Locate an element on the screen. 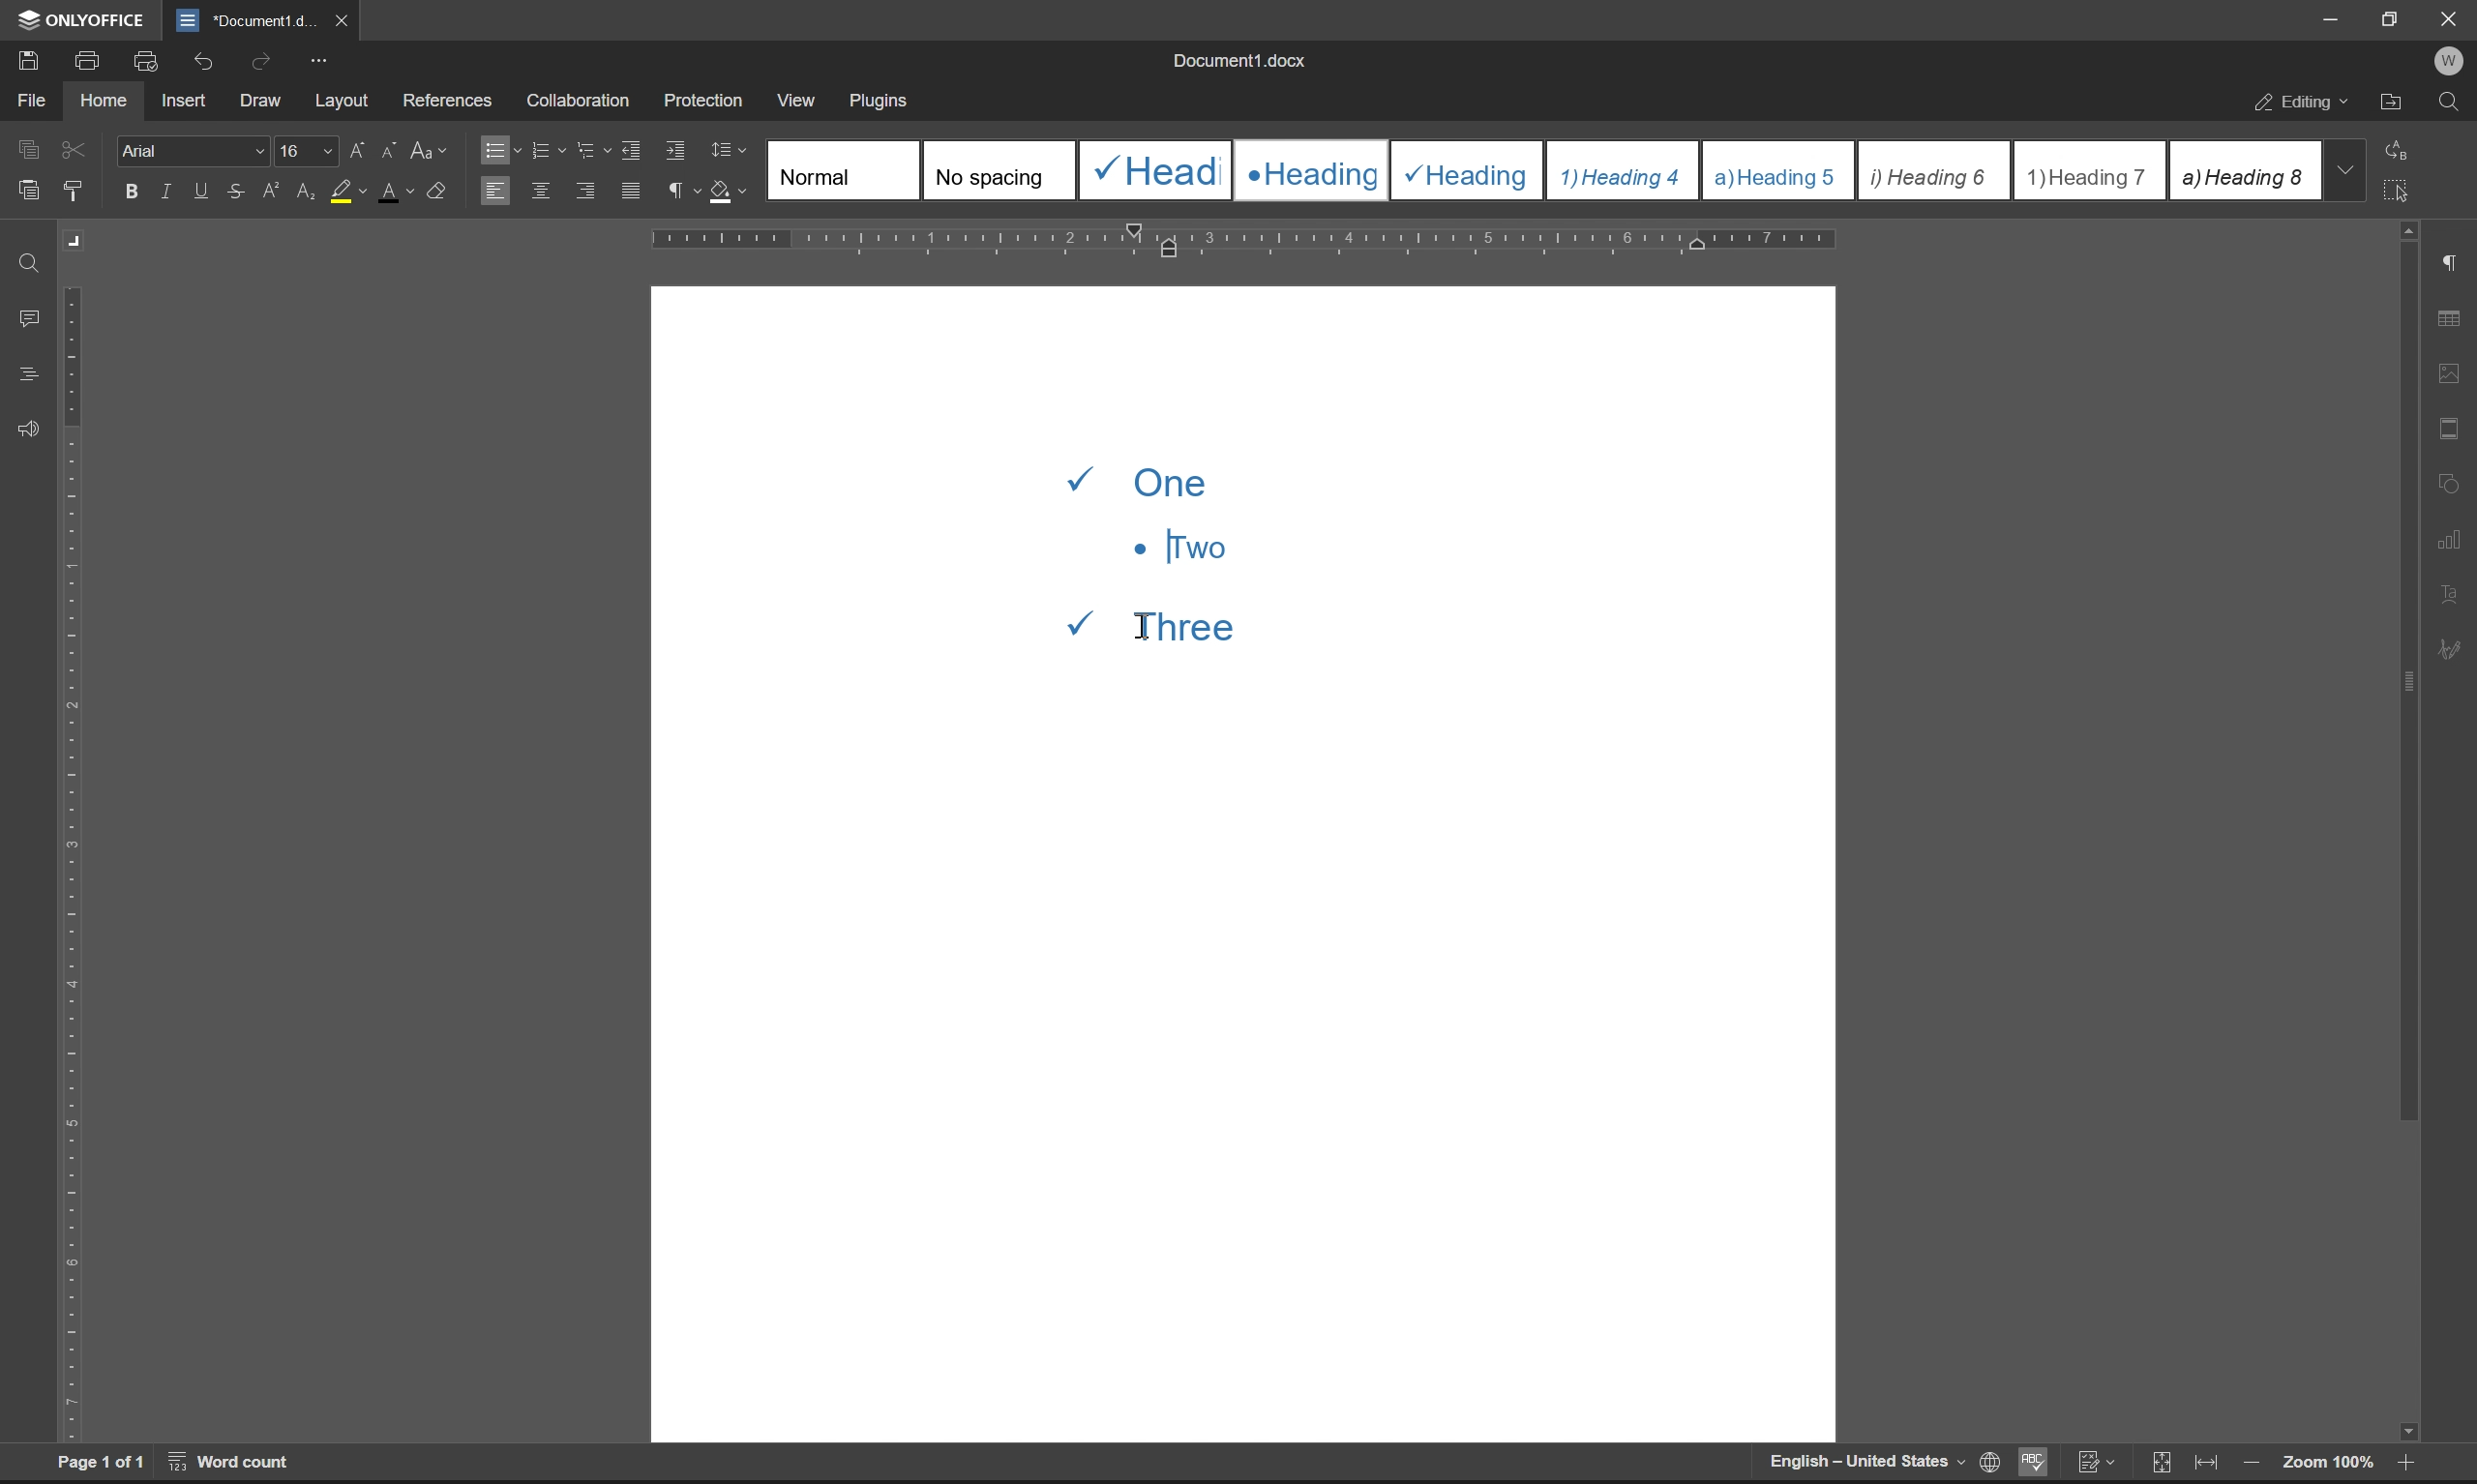  zoom out is located at coordinates (2250, 1465).